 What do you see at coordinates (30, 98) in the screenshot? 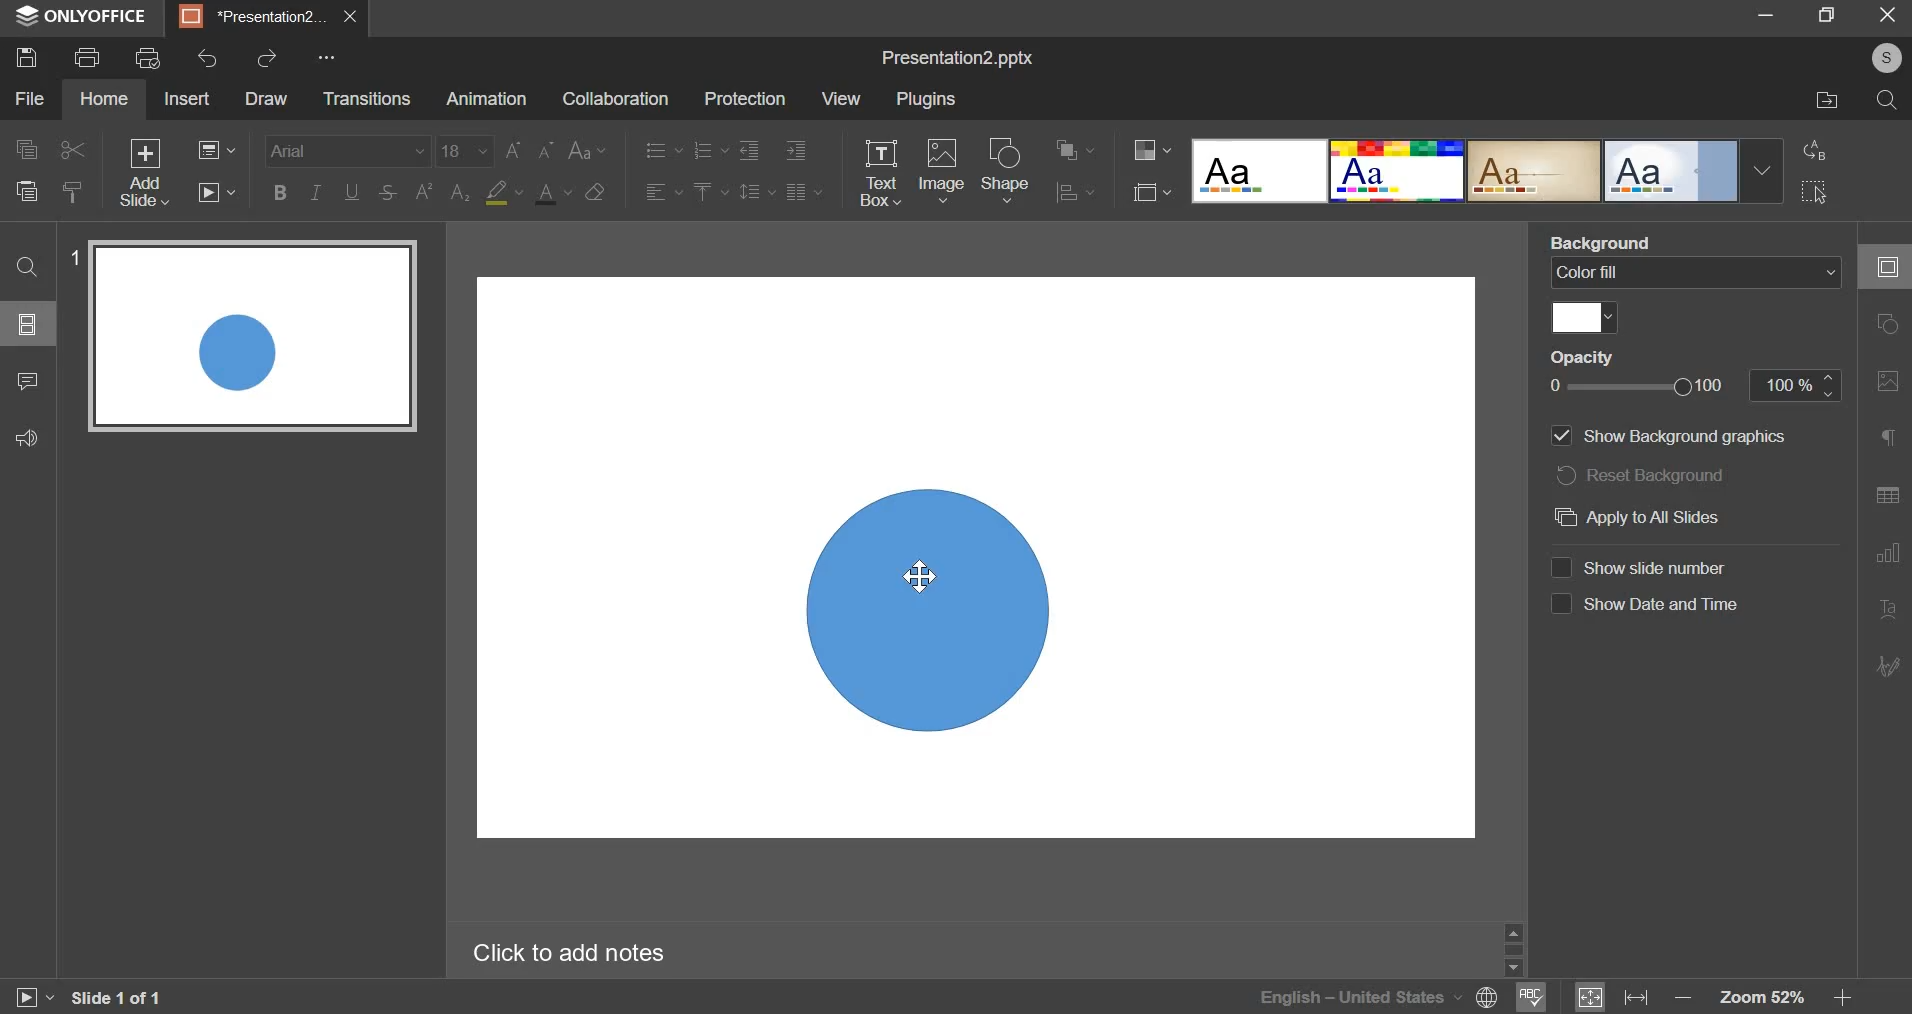
I see `file` at bounding box center [30, 98].